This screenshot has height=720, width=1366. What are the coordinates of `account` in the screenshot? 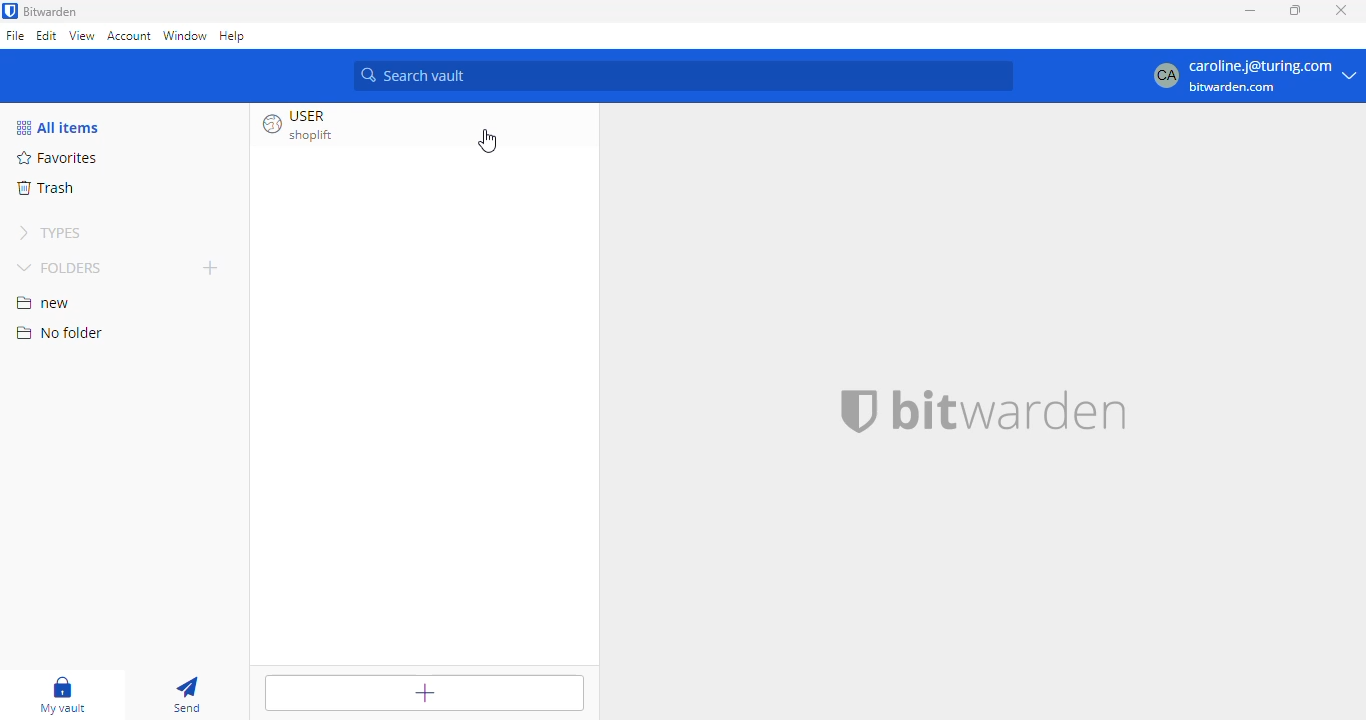 It's located at (129, 35).